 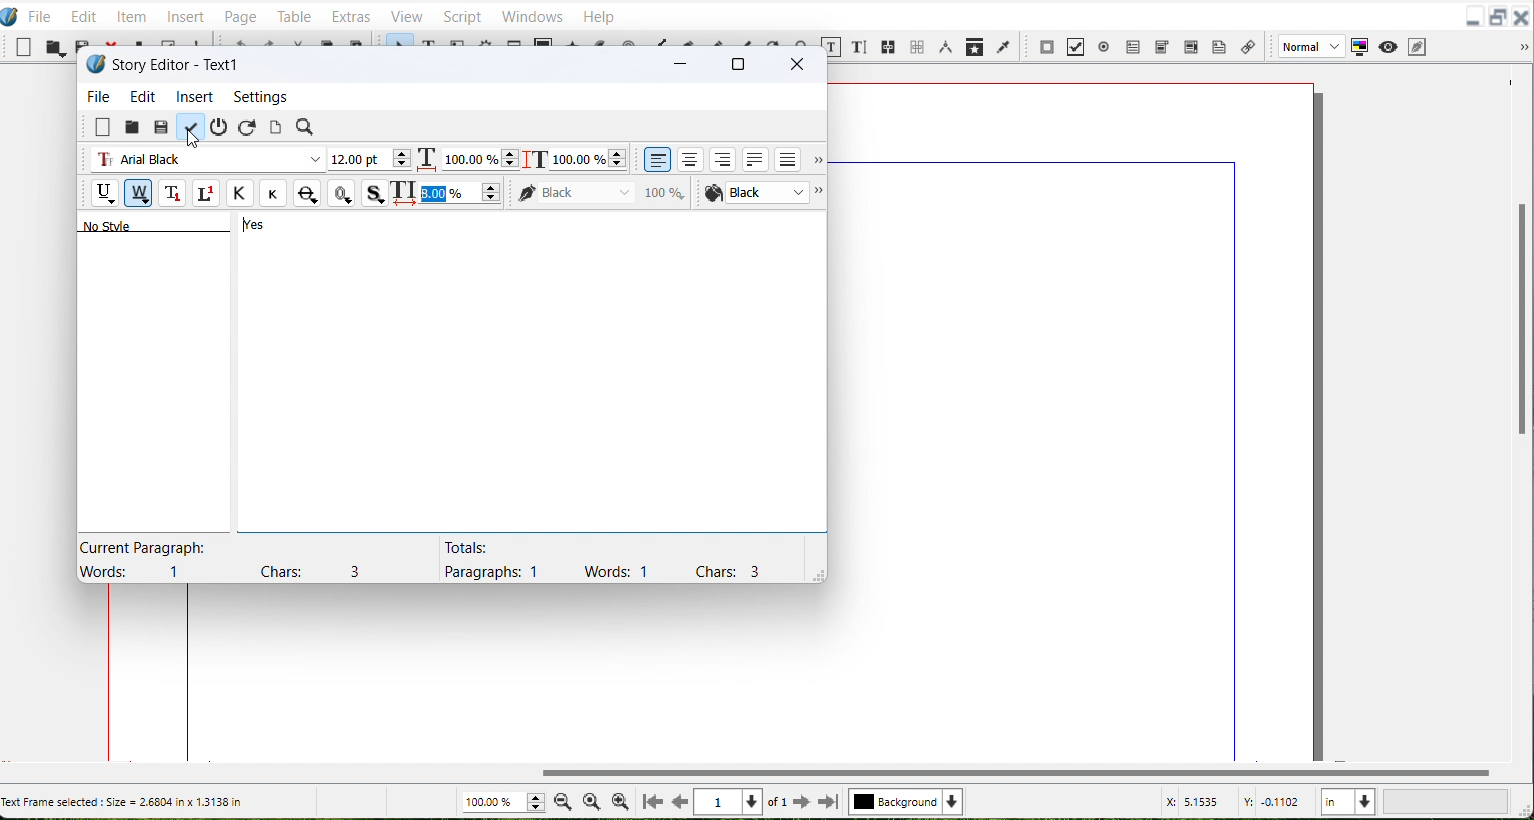 I want to click on Item, so click(x=132, y=14).